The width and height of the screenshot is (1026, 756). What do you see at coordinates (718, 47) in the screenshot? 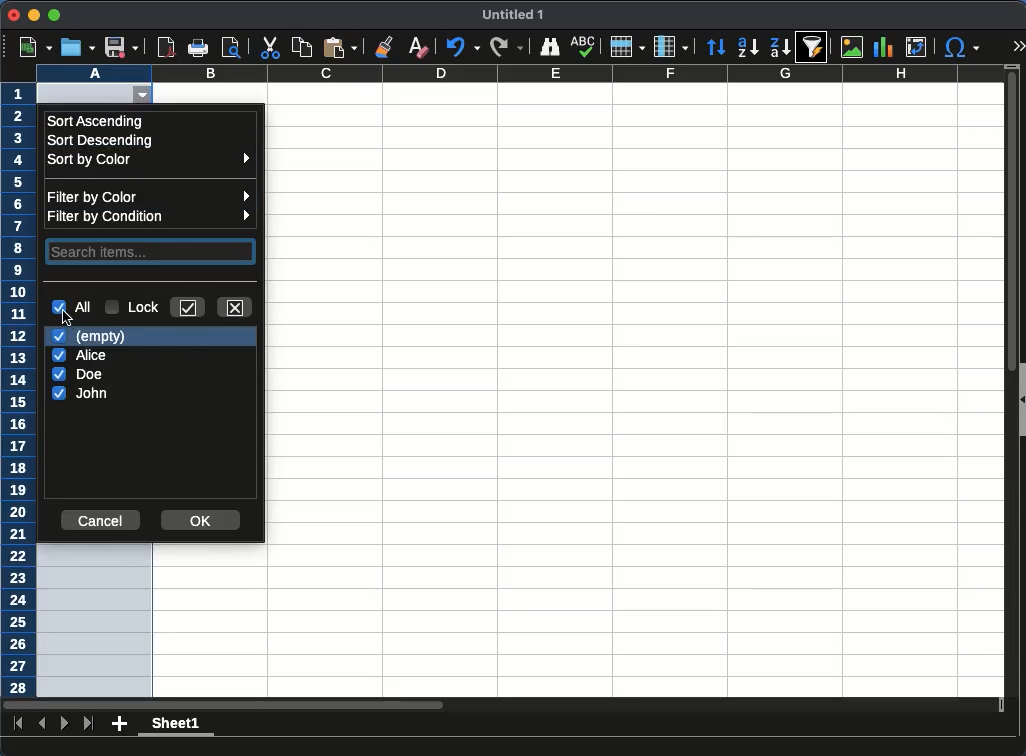
I see `sort` at bounding box center [718, 47].